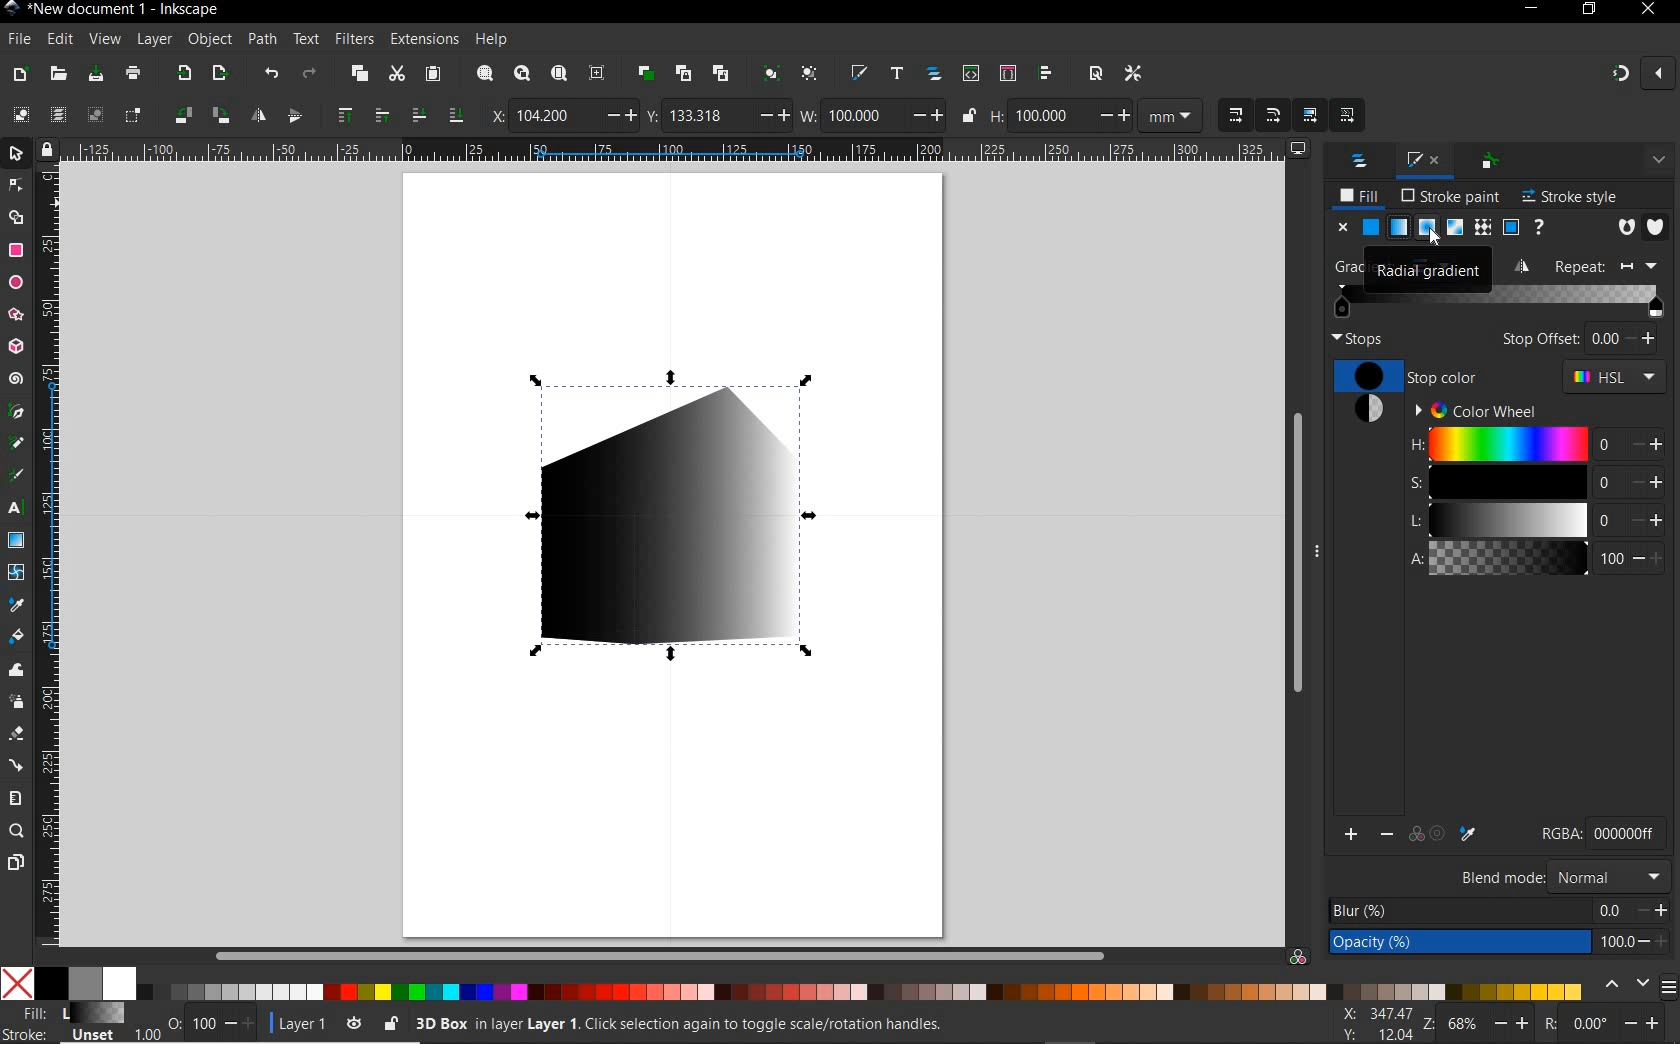  I want to click on OPACITY, so click(175, 1020).